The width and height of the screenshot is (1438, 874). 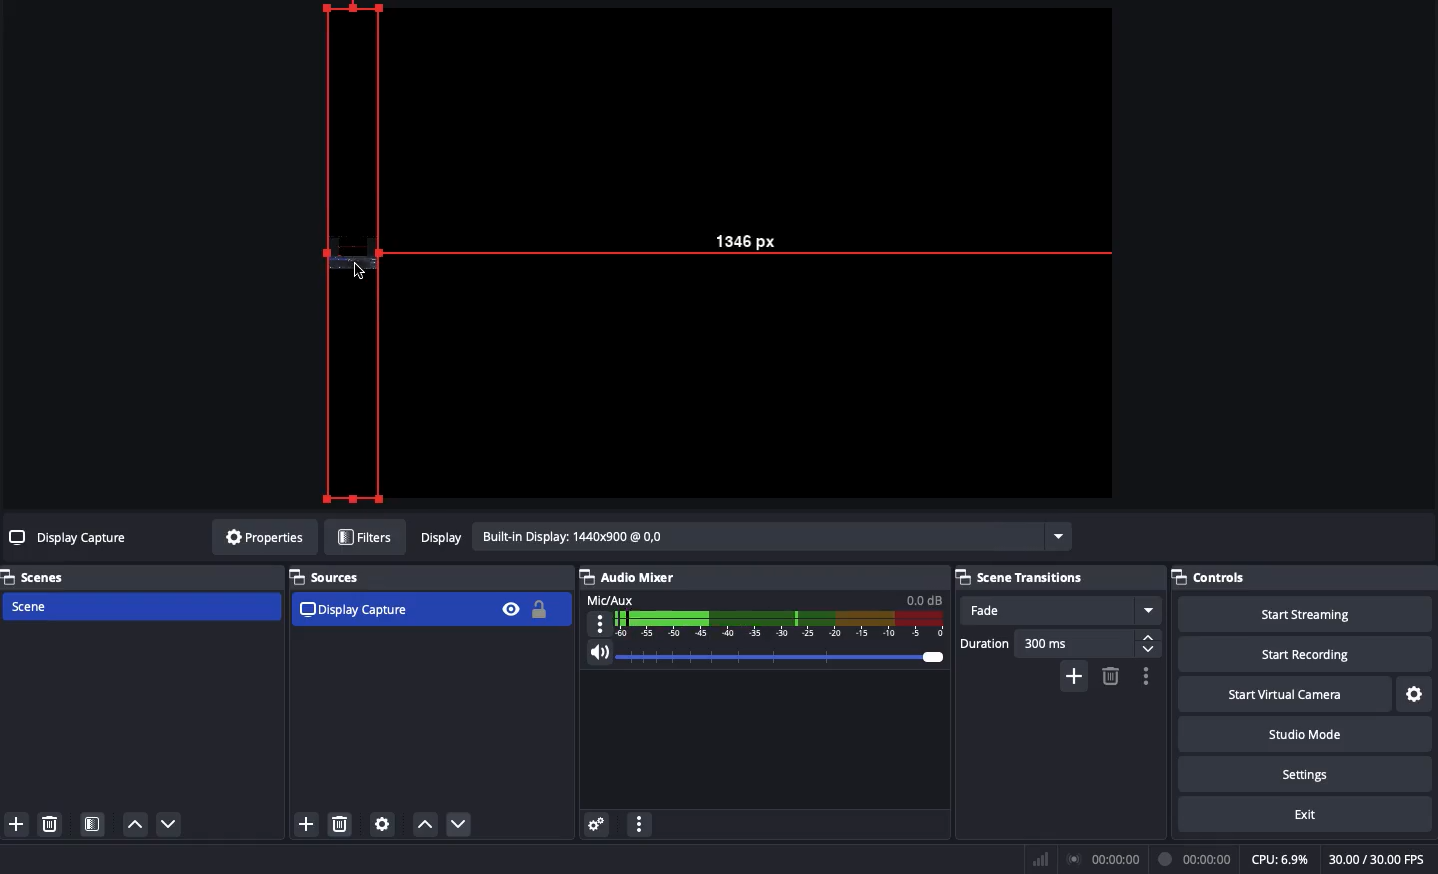 I want to click on More, so click(x=638, y=827).